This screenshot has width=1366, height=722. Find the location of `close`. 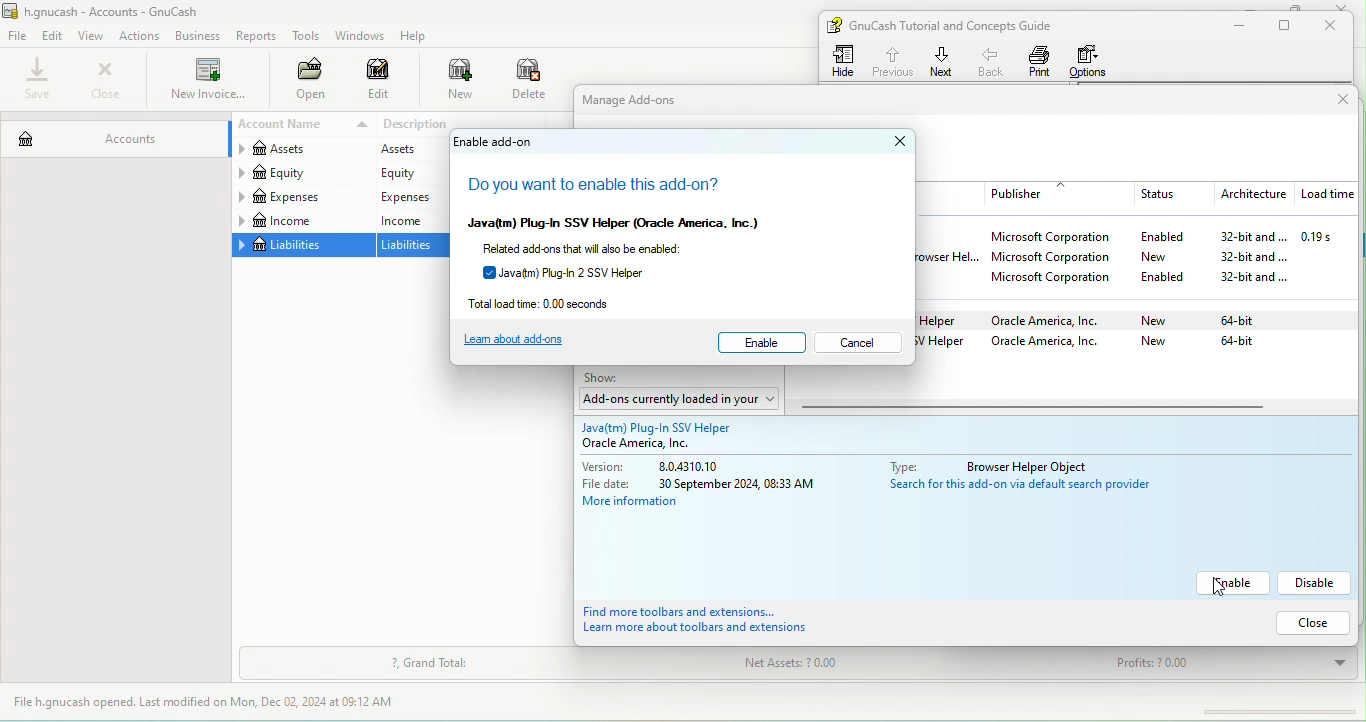

close is located at coordinates (1347, 6).